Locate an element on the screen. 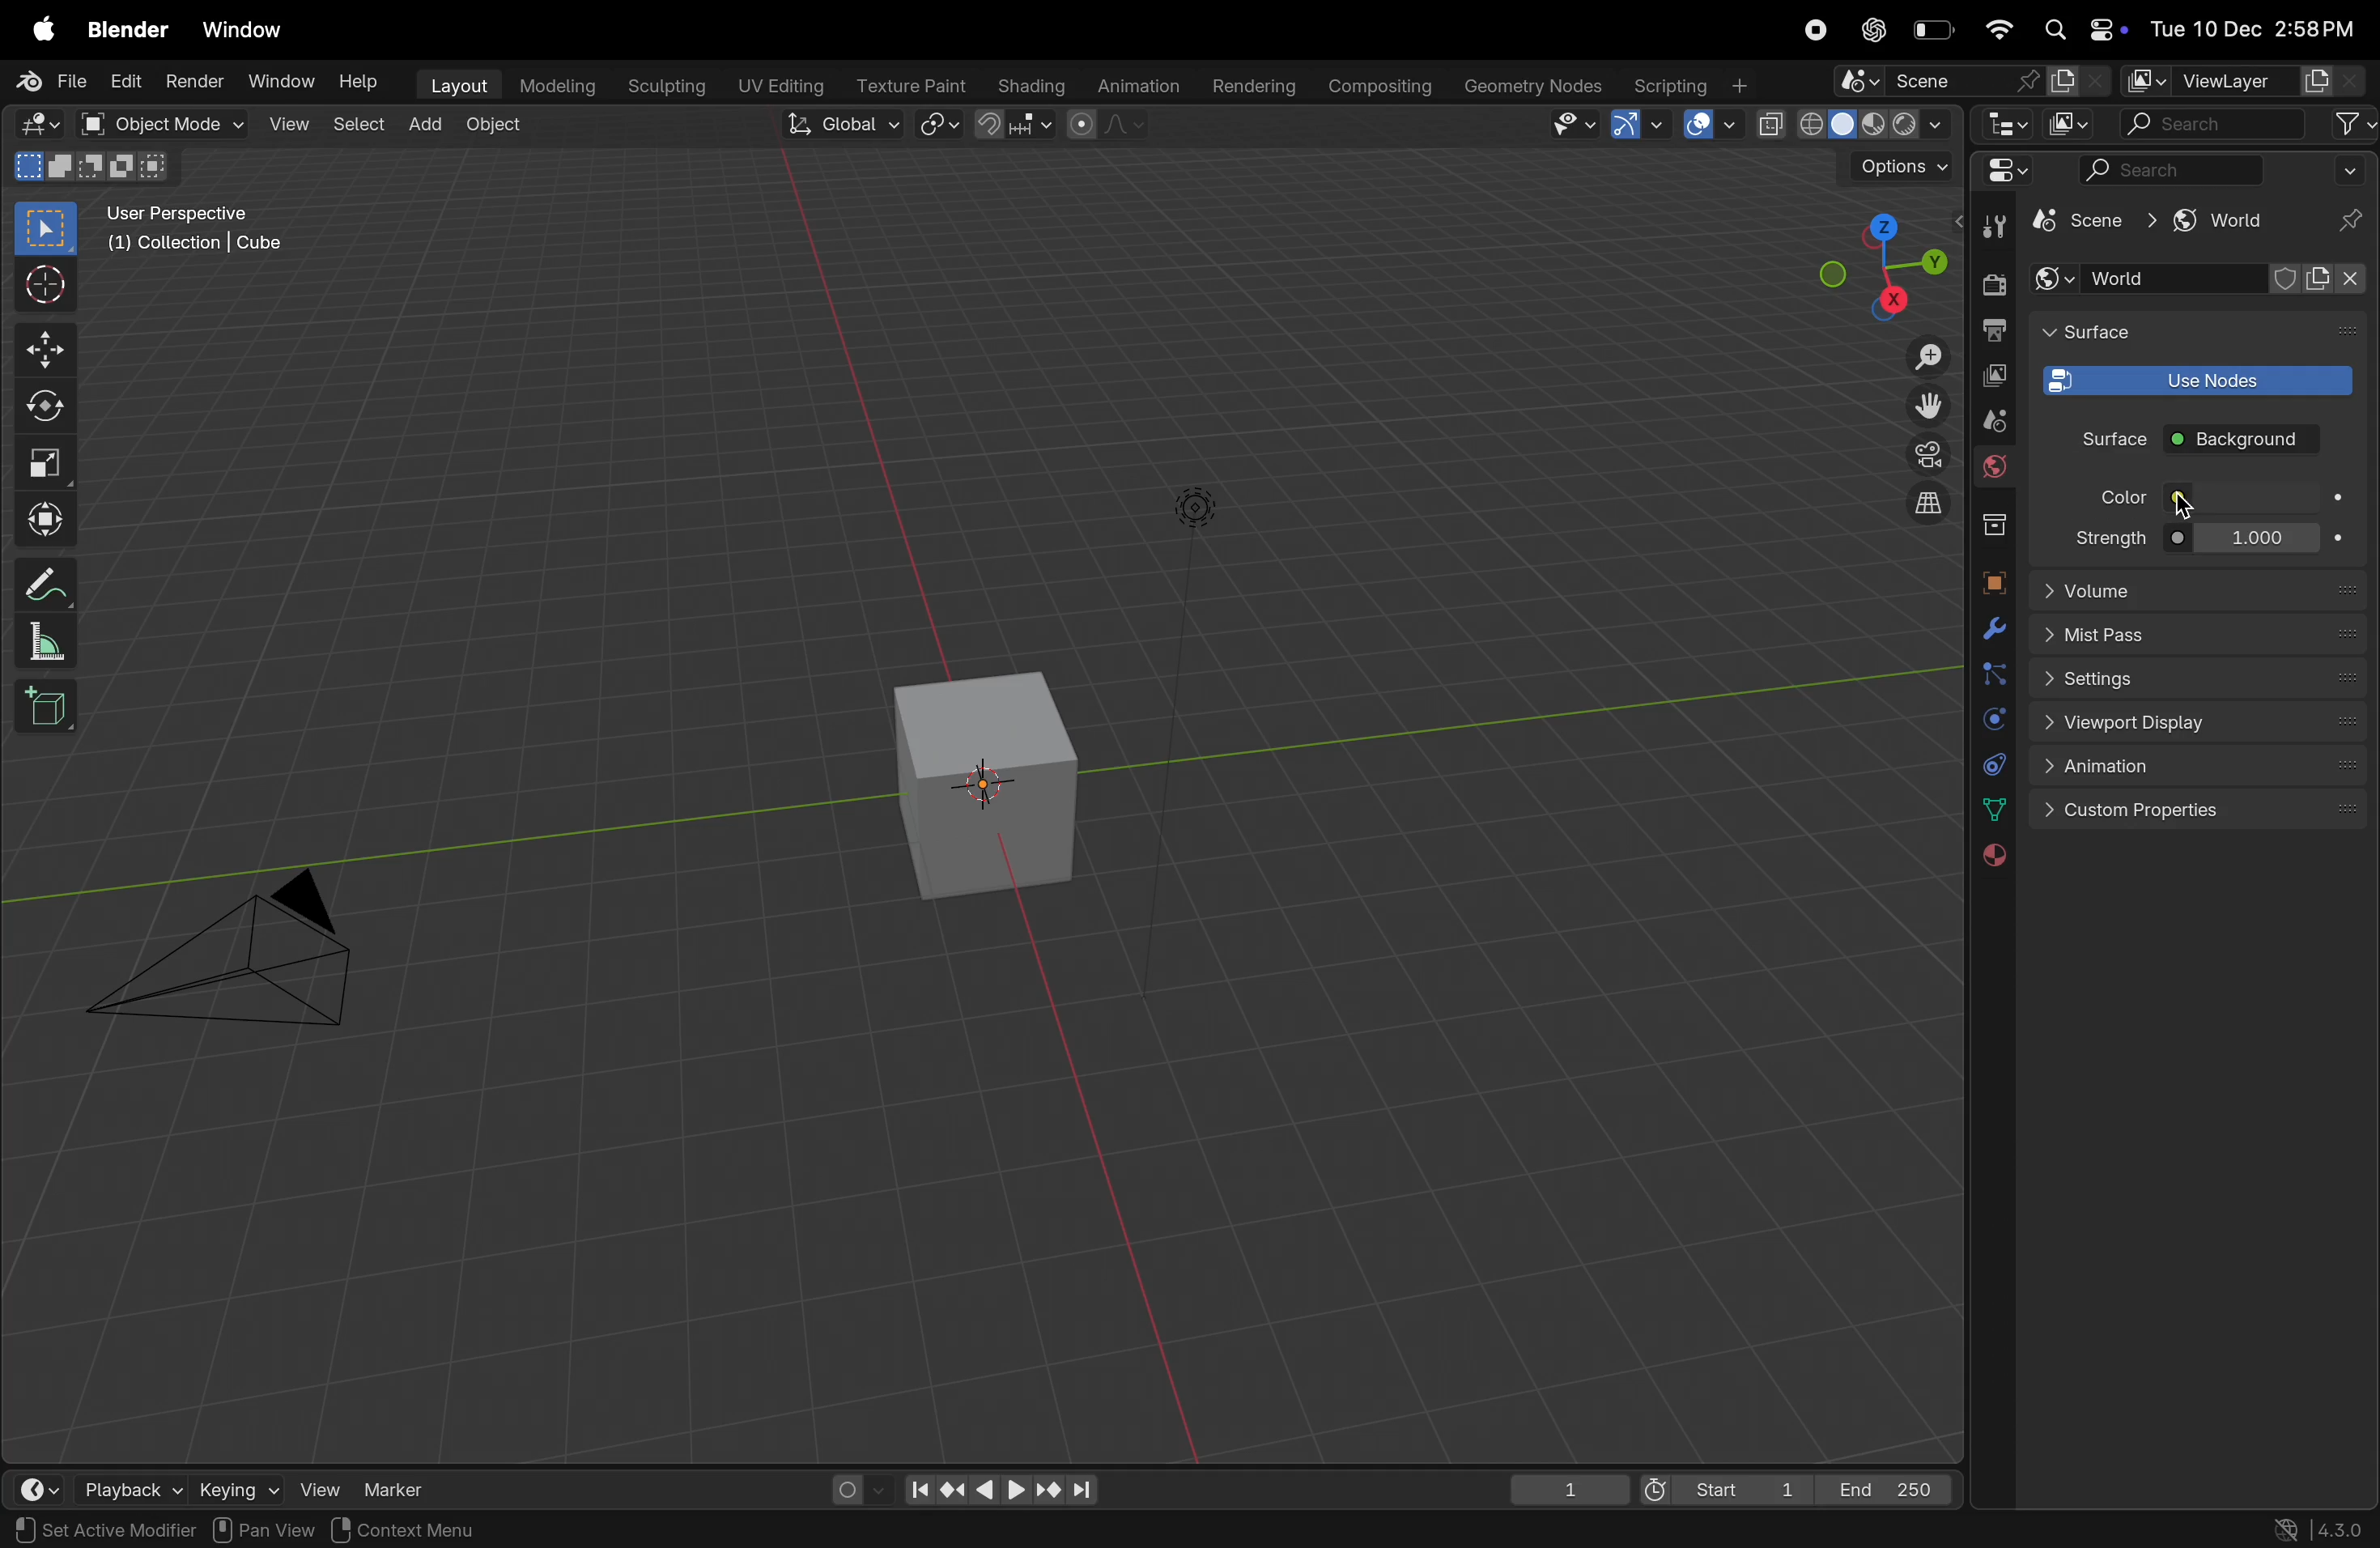 The height and width of the screenshot is (1548, 2380). Transform is located at coordinates (48, 519).